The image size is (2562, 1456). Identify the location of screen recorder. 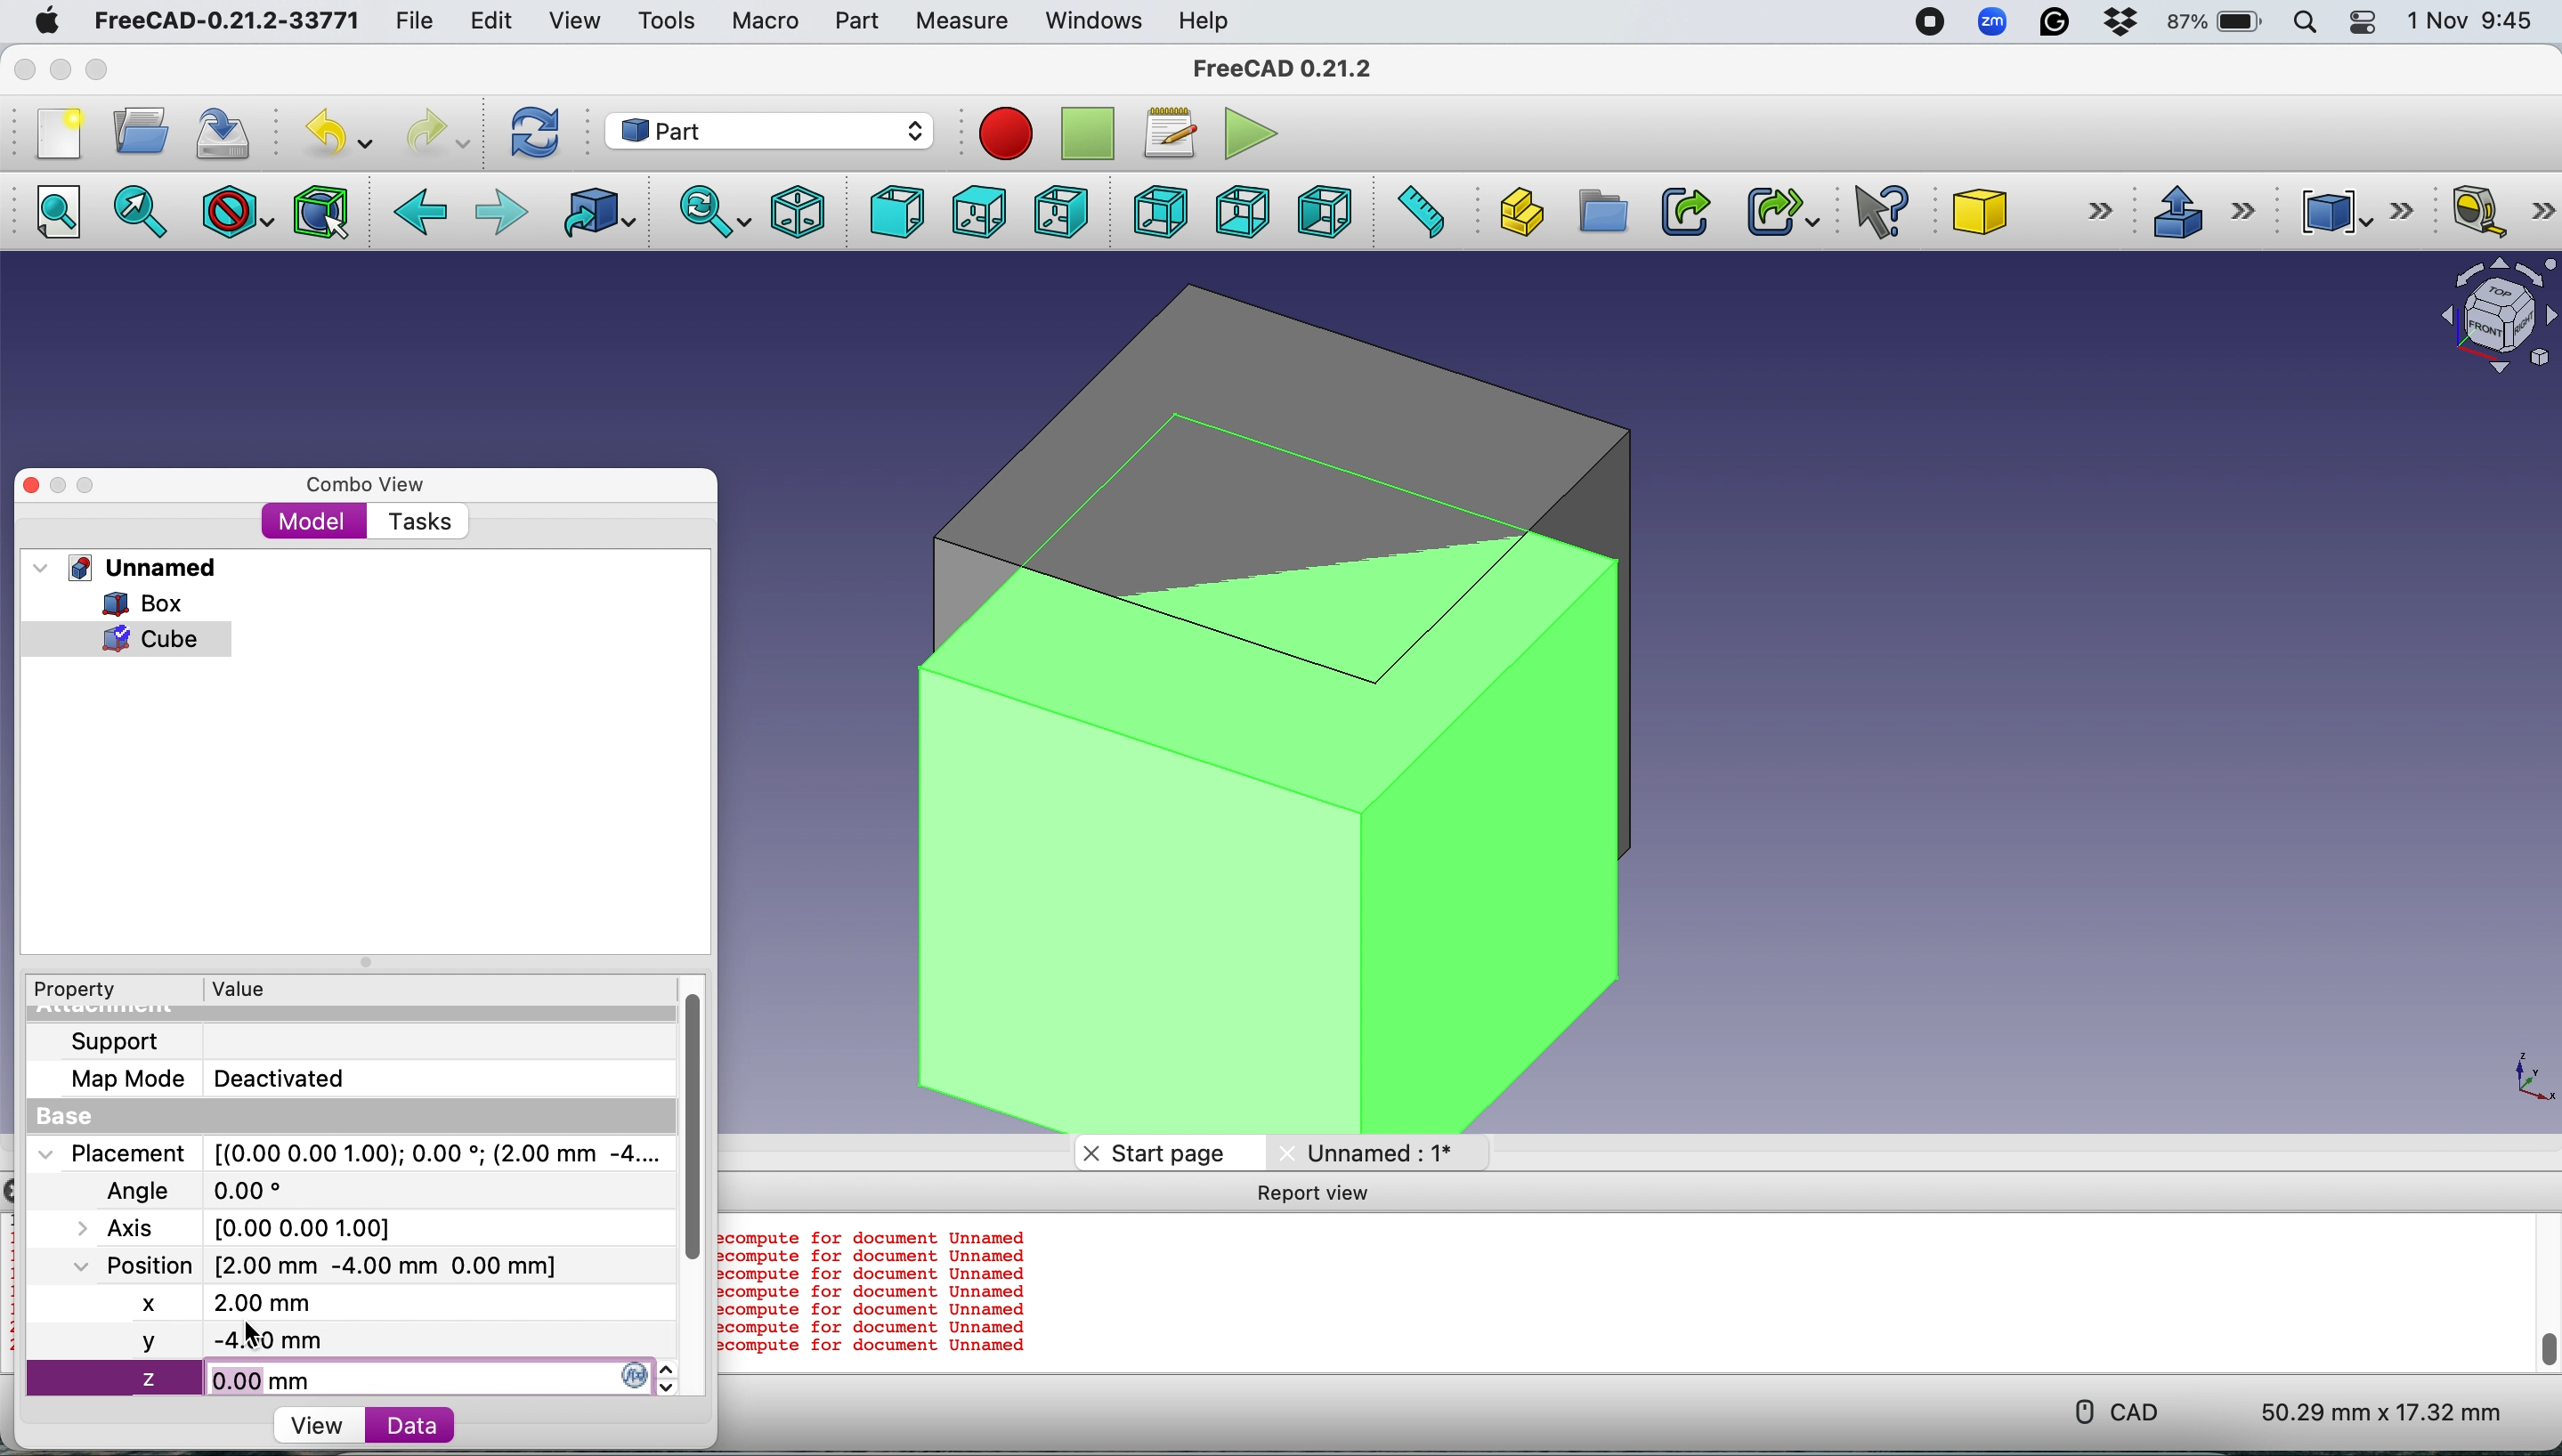
(1927, 23).